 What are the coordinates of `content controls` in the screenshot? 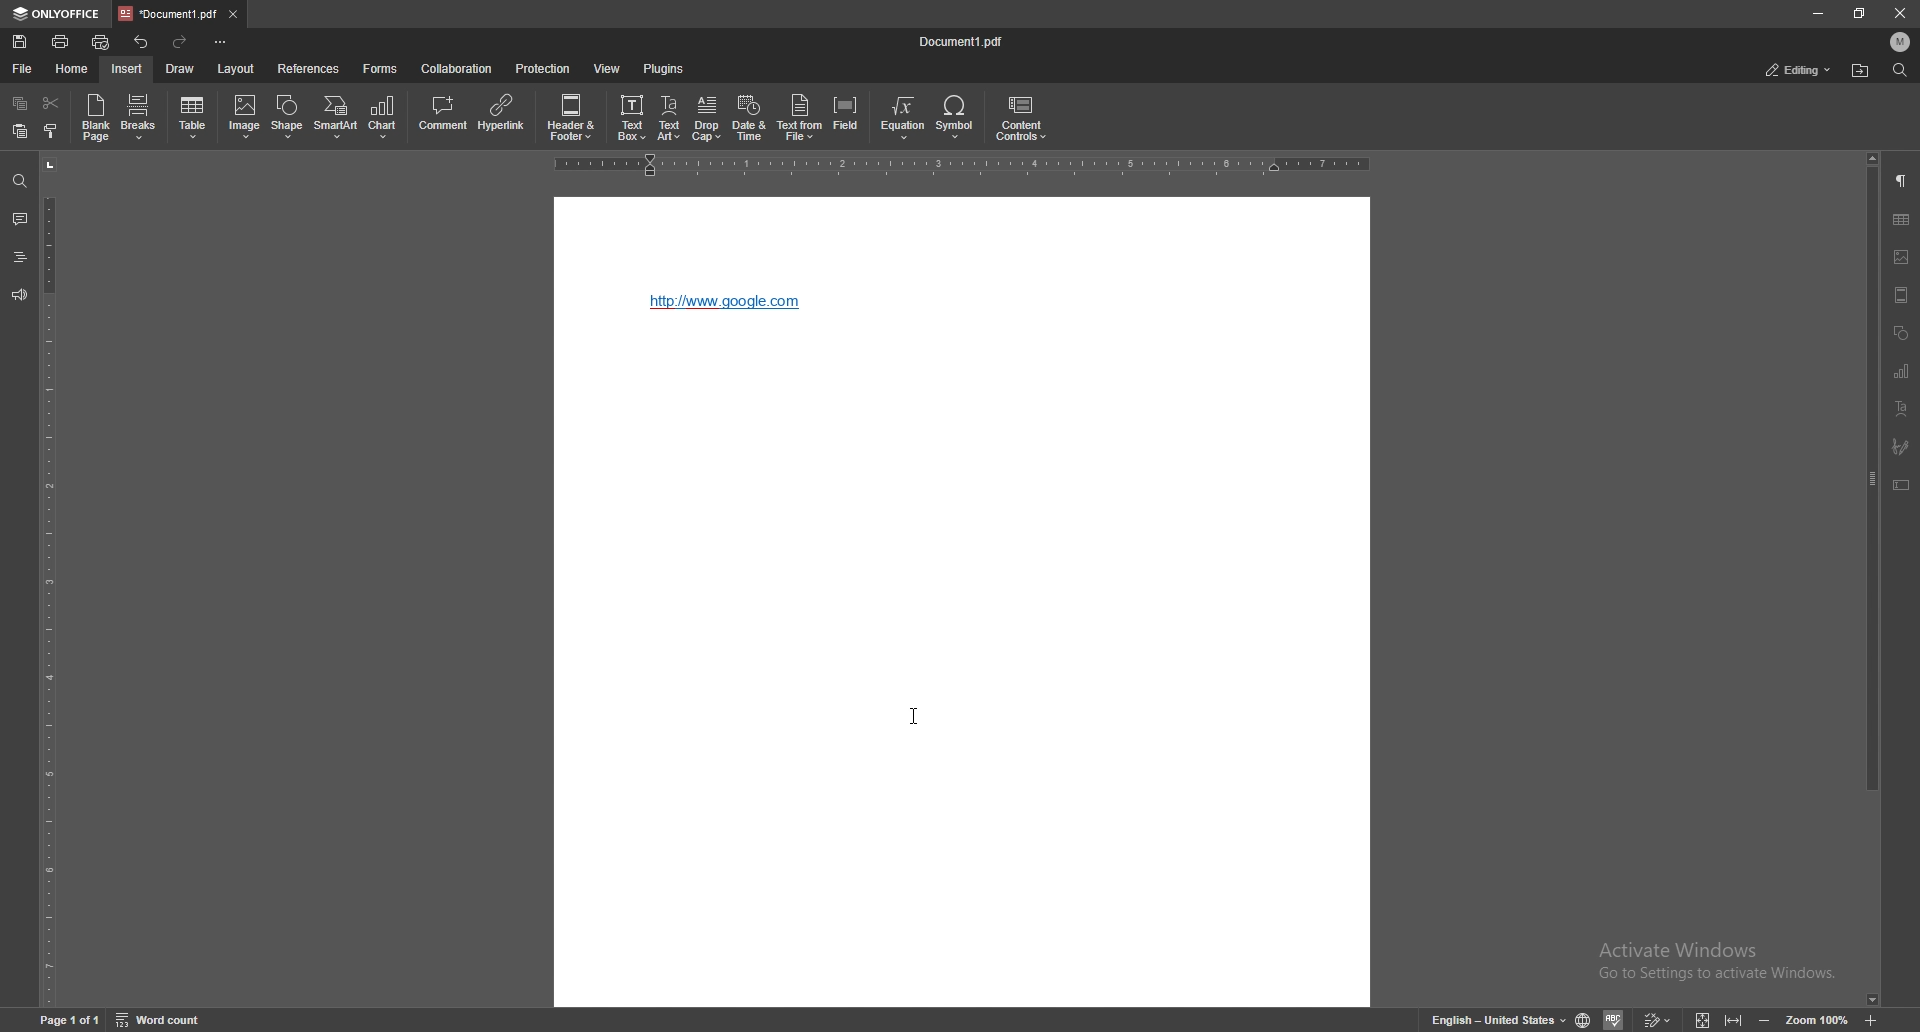 It's located at (1021, 117).